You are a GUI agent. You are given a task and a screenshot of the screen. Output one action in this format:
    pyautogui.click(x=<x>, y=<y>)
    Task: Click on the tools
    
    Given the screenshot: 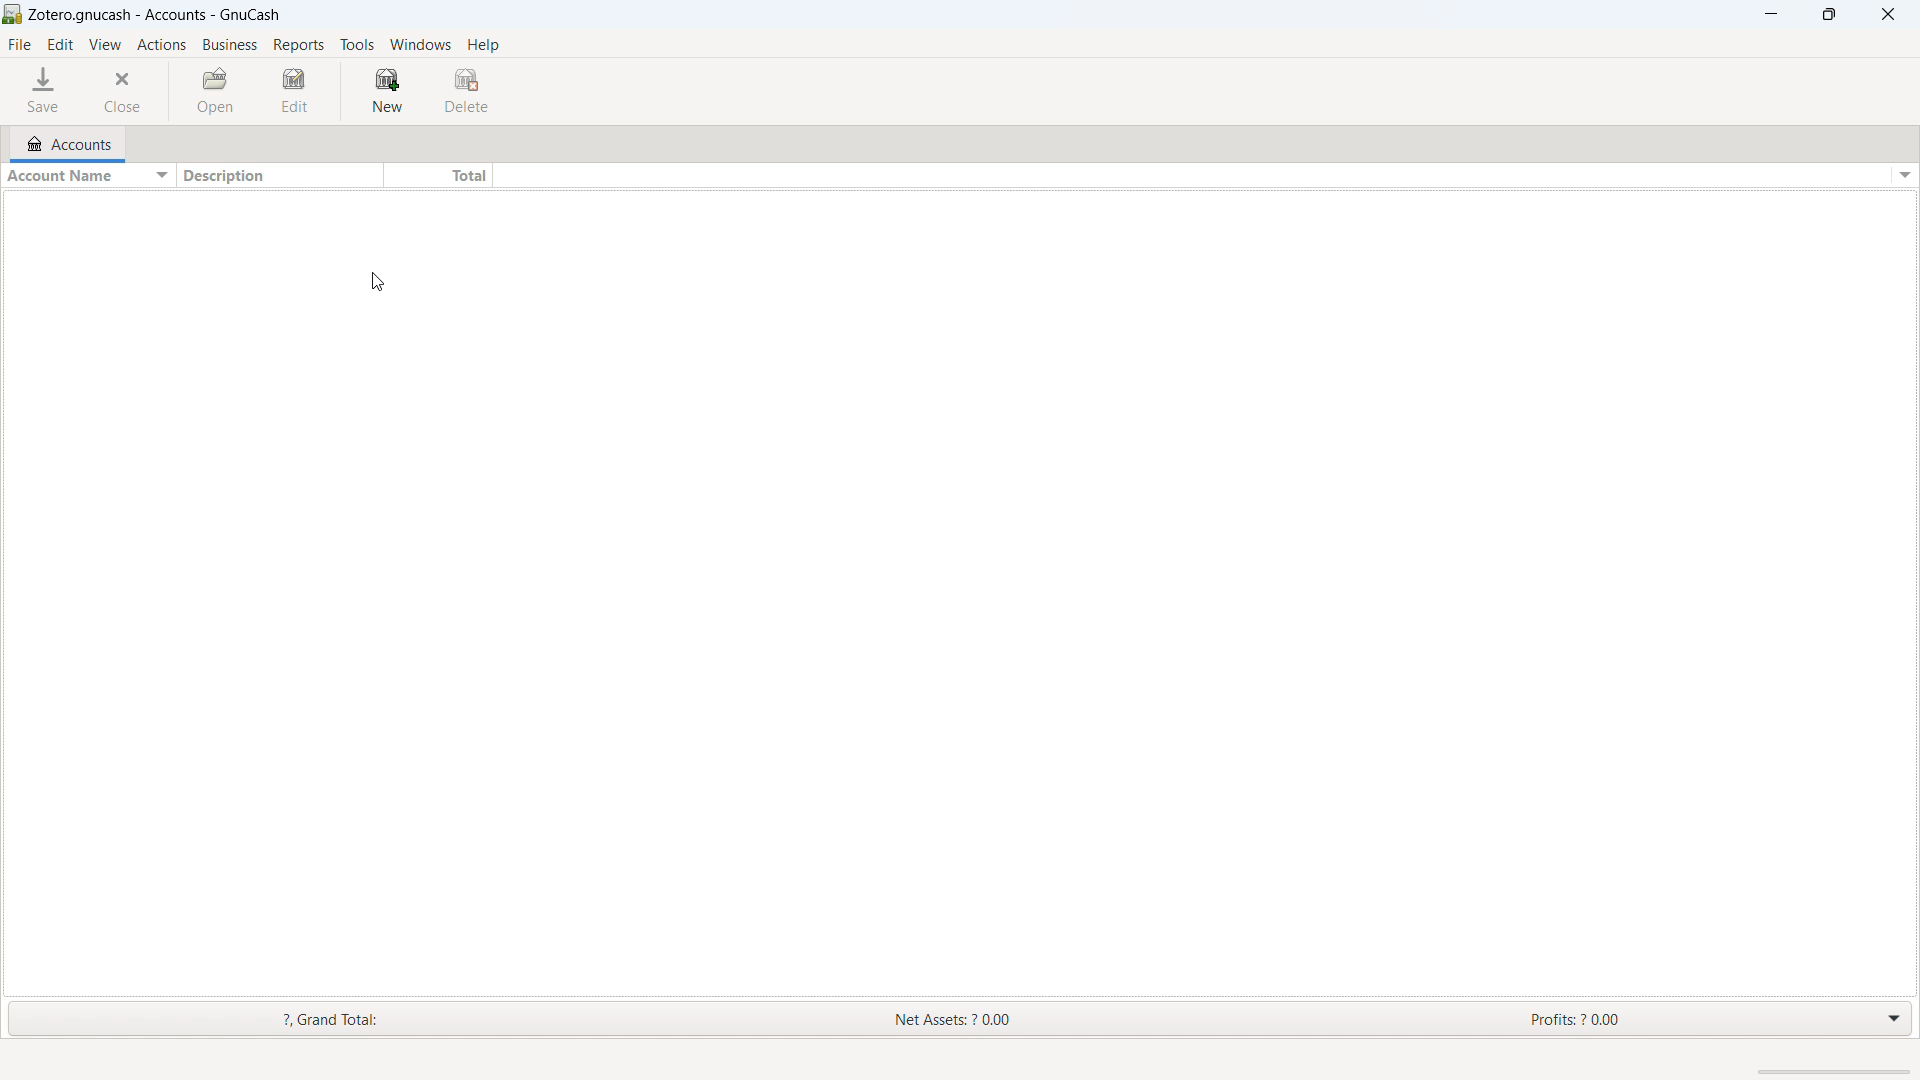 What is the action you would take?
    pyautogui.click(x=357, y=44)
    